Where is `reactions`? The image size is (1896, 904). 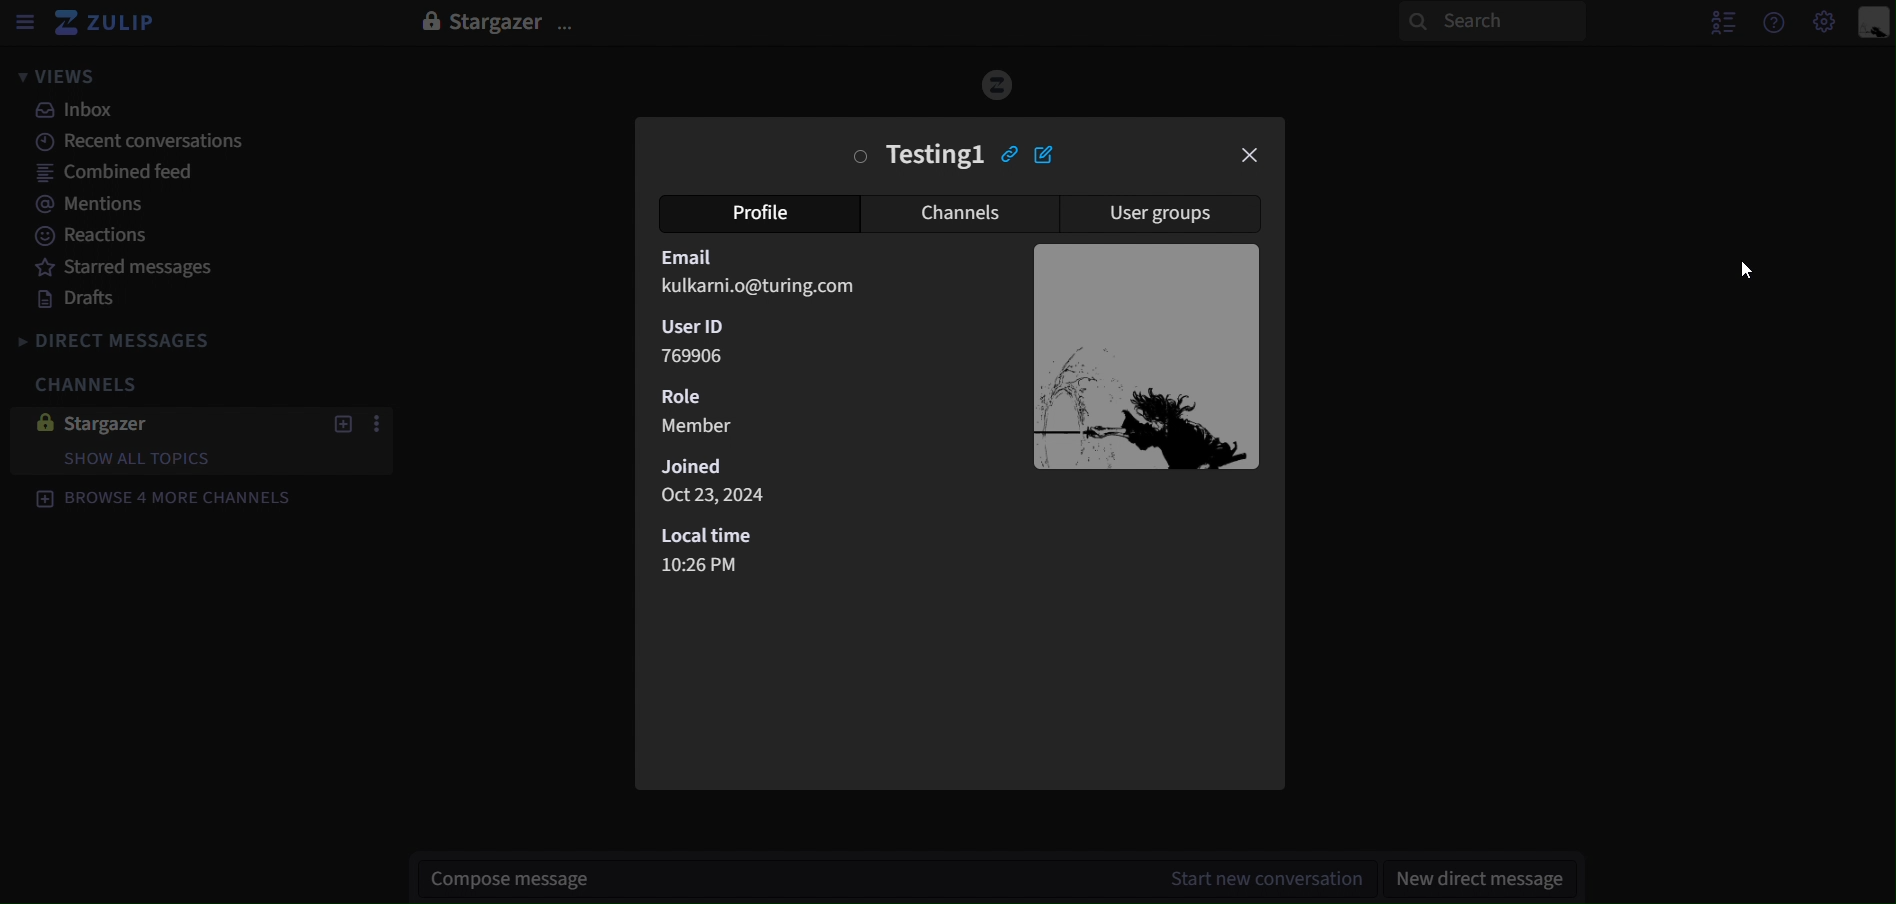
reactions is located at coordinates (98, 237).